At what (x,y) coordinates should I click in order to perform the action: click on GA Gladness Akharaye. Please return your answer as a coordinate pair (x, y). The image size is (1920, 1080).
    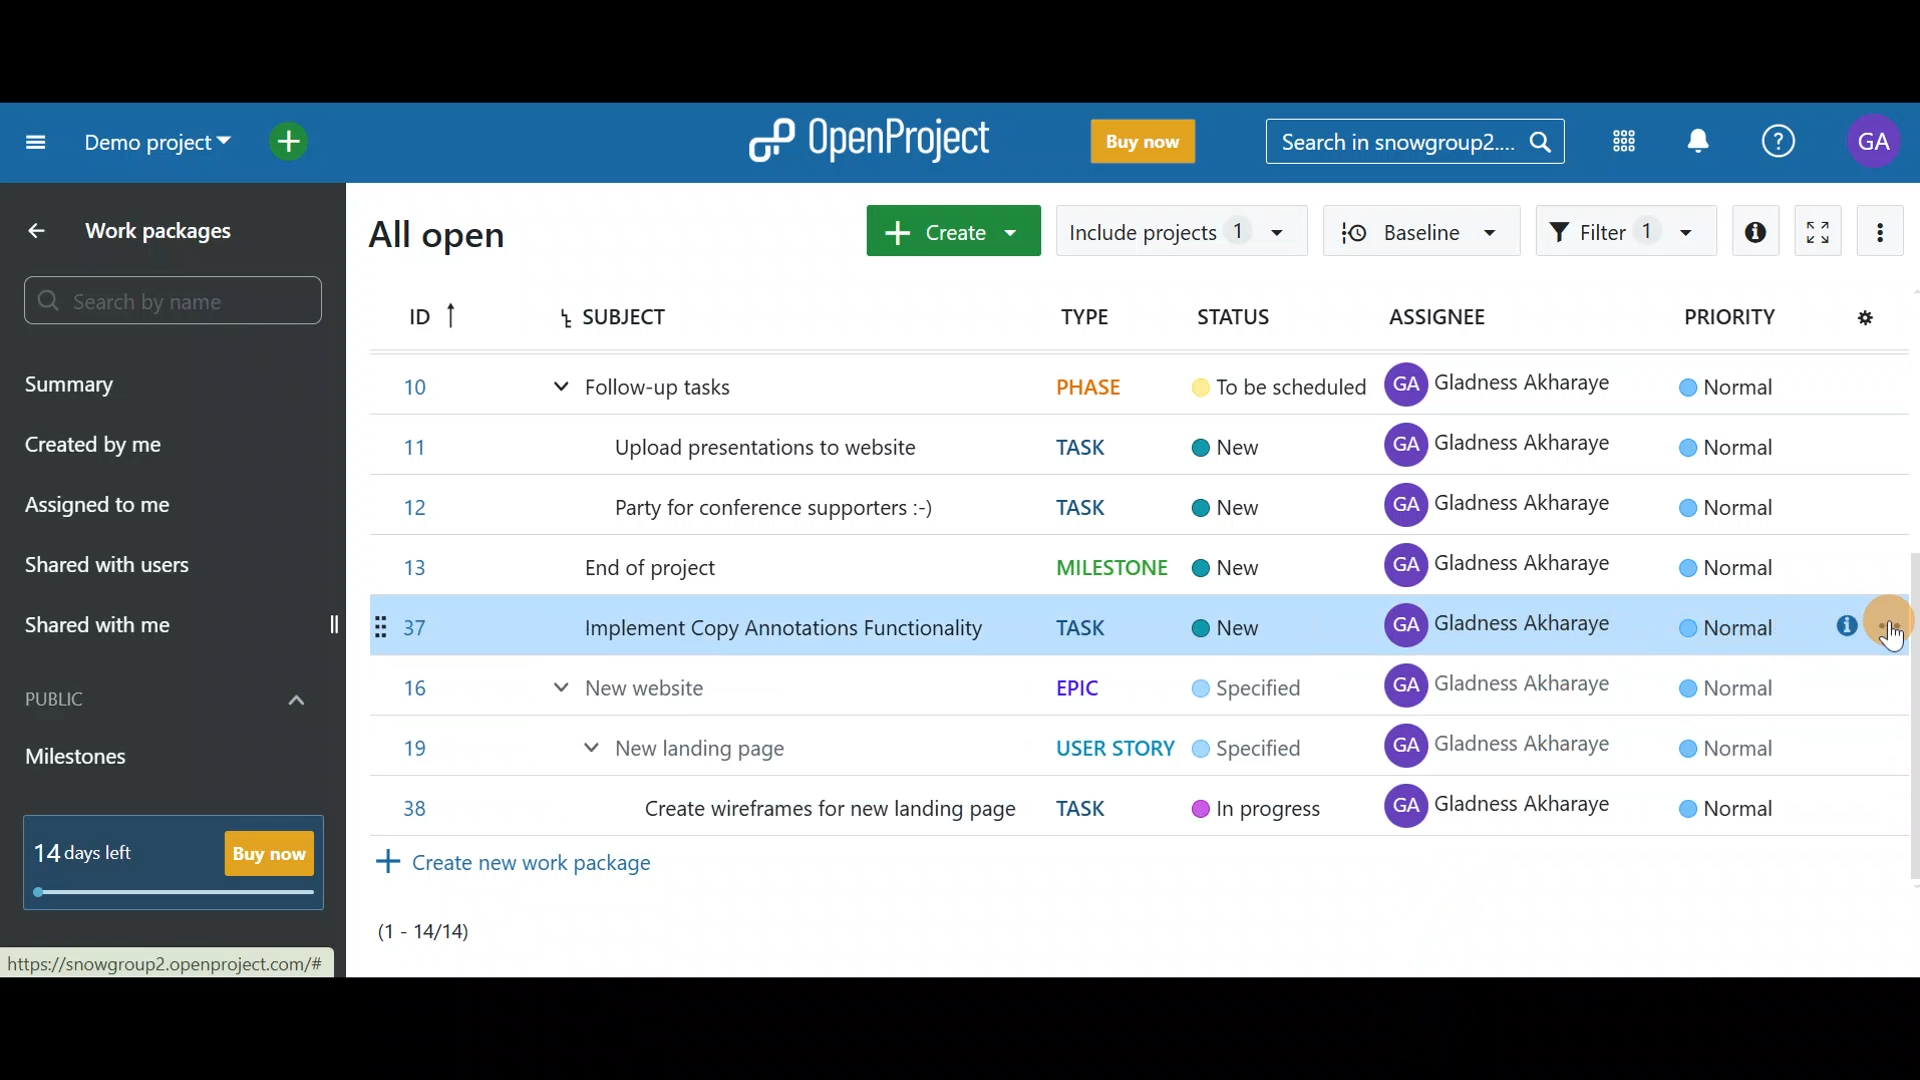
    Looking at the image, I should click on (1498, 380).